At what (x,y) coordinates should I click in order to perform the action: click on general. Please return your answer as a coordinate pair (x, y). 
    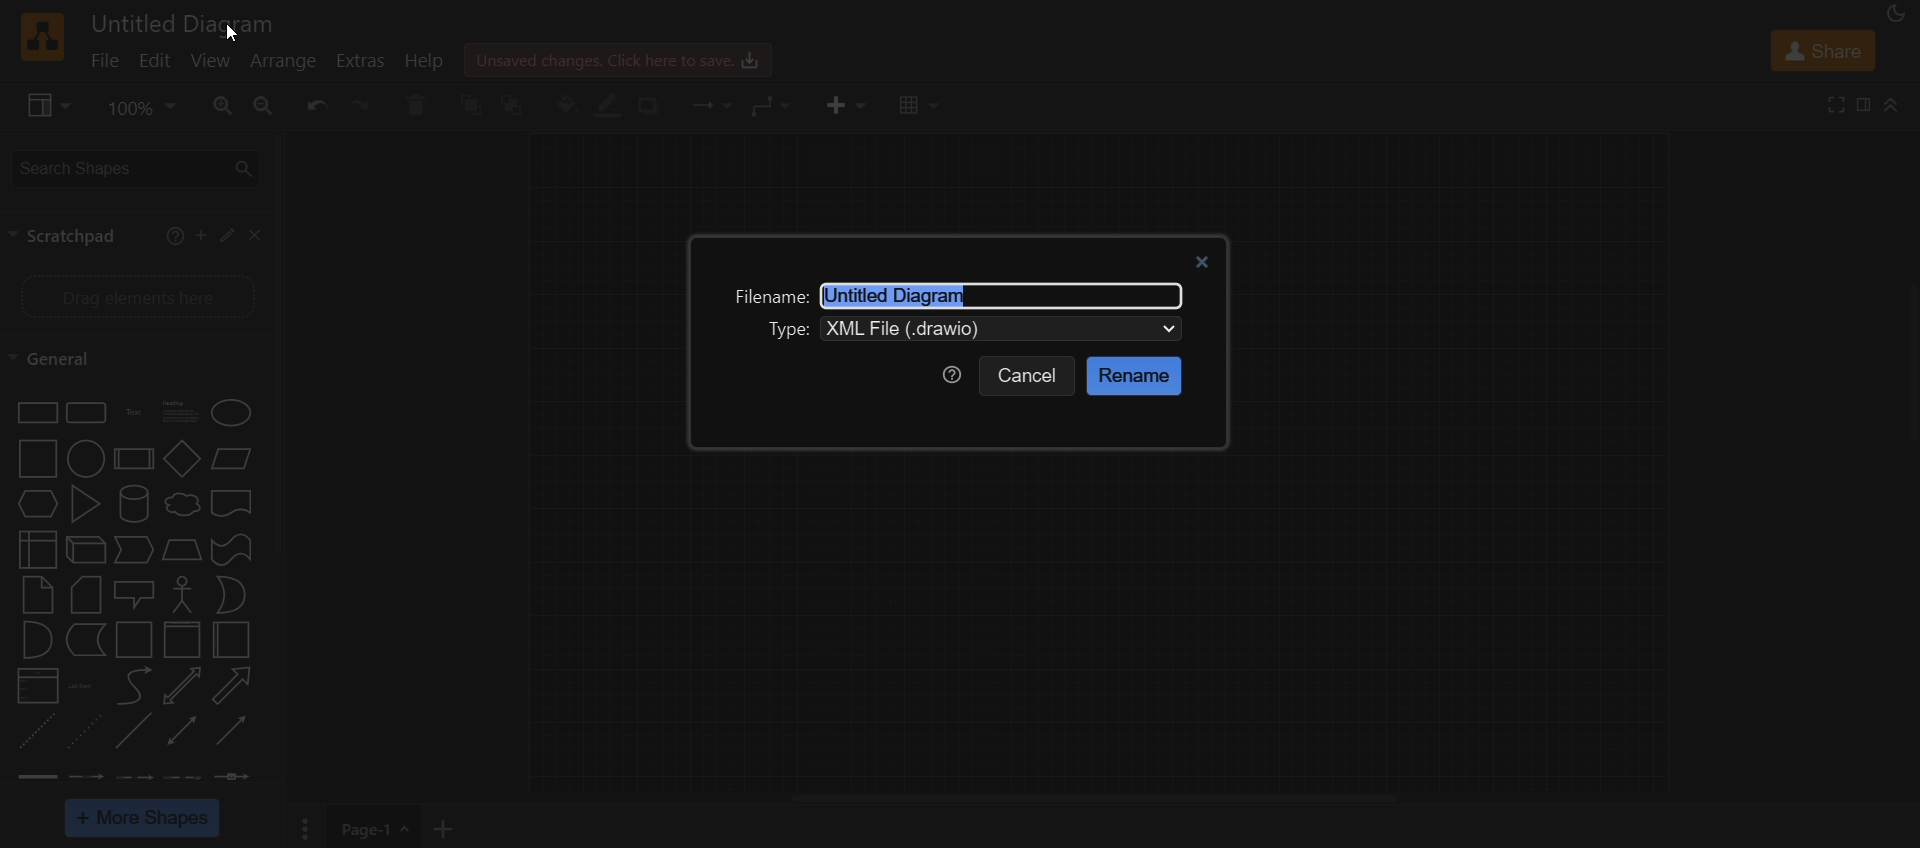
    Looking at the image, I should click on (61, 357).